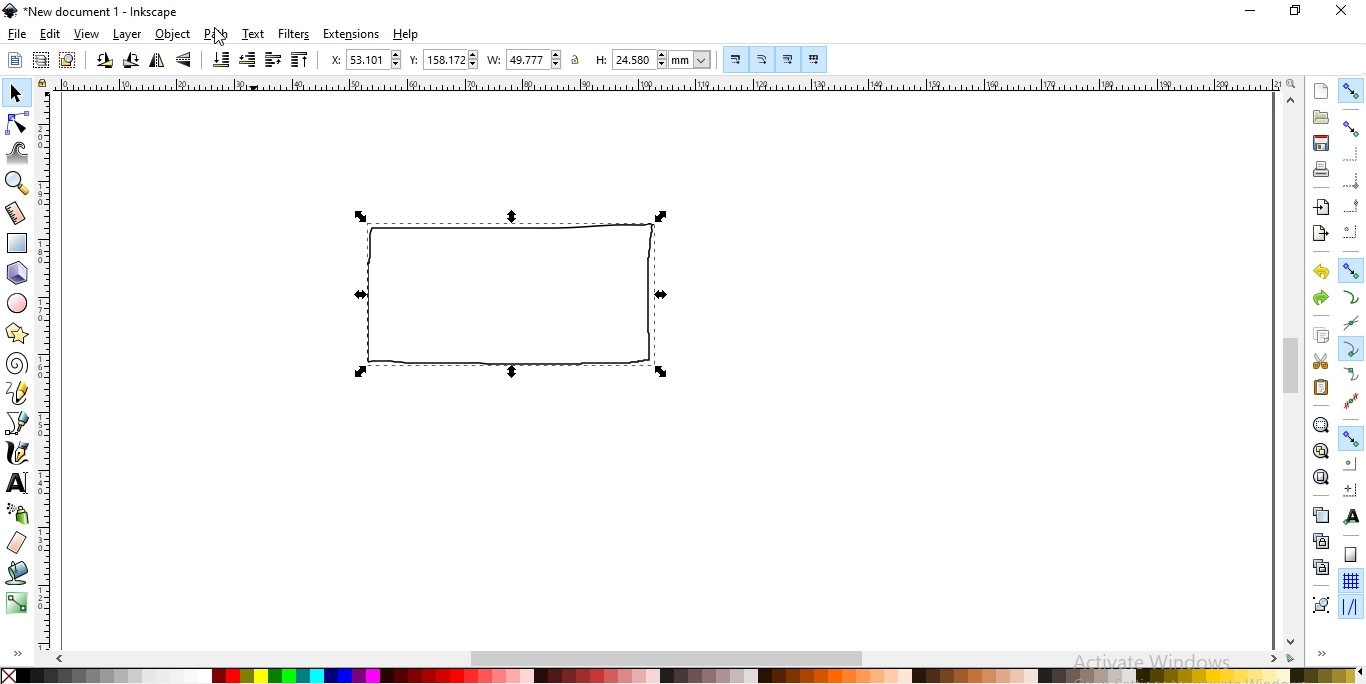  I want to click on zoom to fit page, so click(1322, 477).